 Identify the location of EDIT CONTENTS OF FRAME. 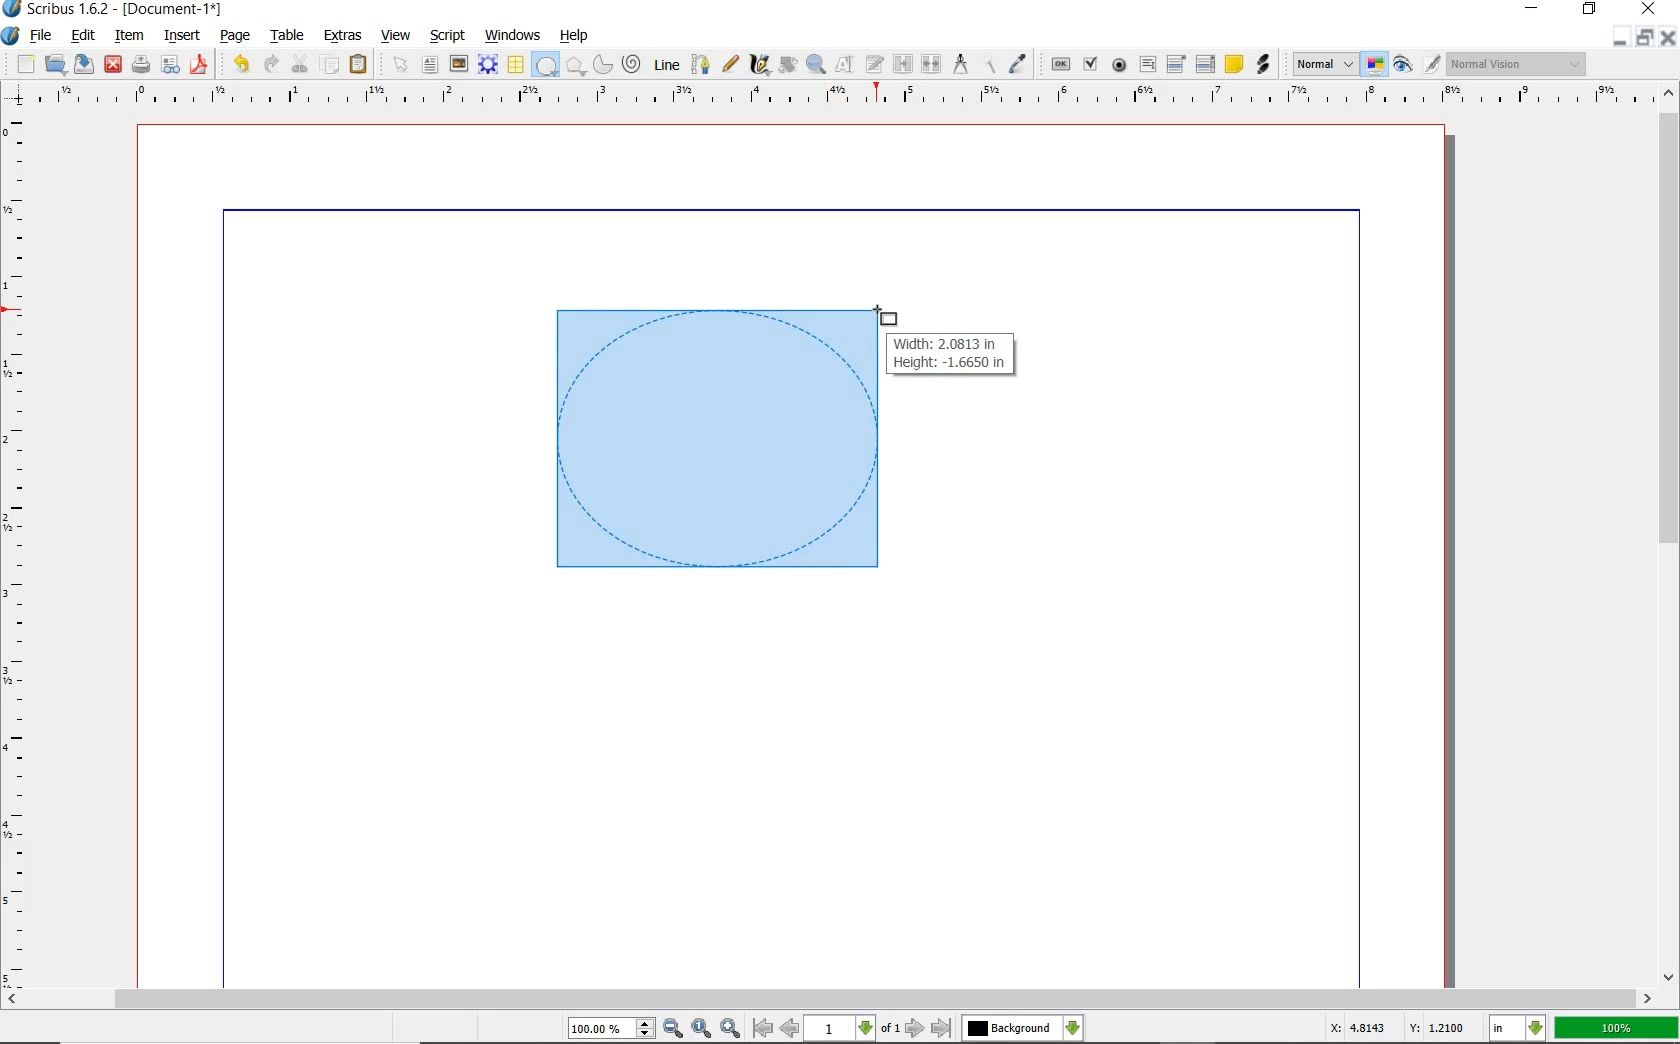
(844, 63).